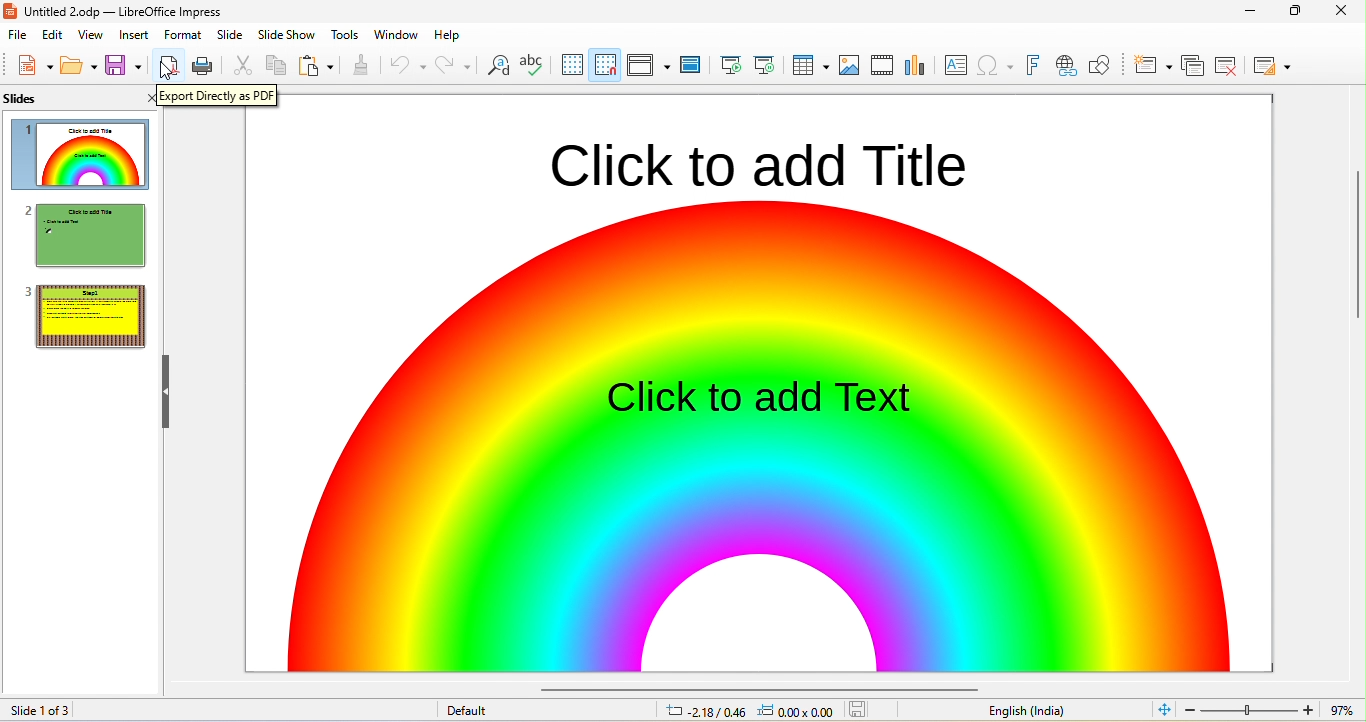 The height and width of the screenshot is (722, 1366). Describe the element at coordinates (168, 74) in the screenshot. I see `cursor` at that location.